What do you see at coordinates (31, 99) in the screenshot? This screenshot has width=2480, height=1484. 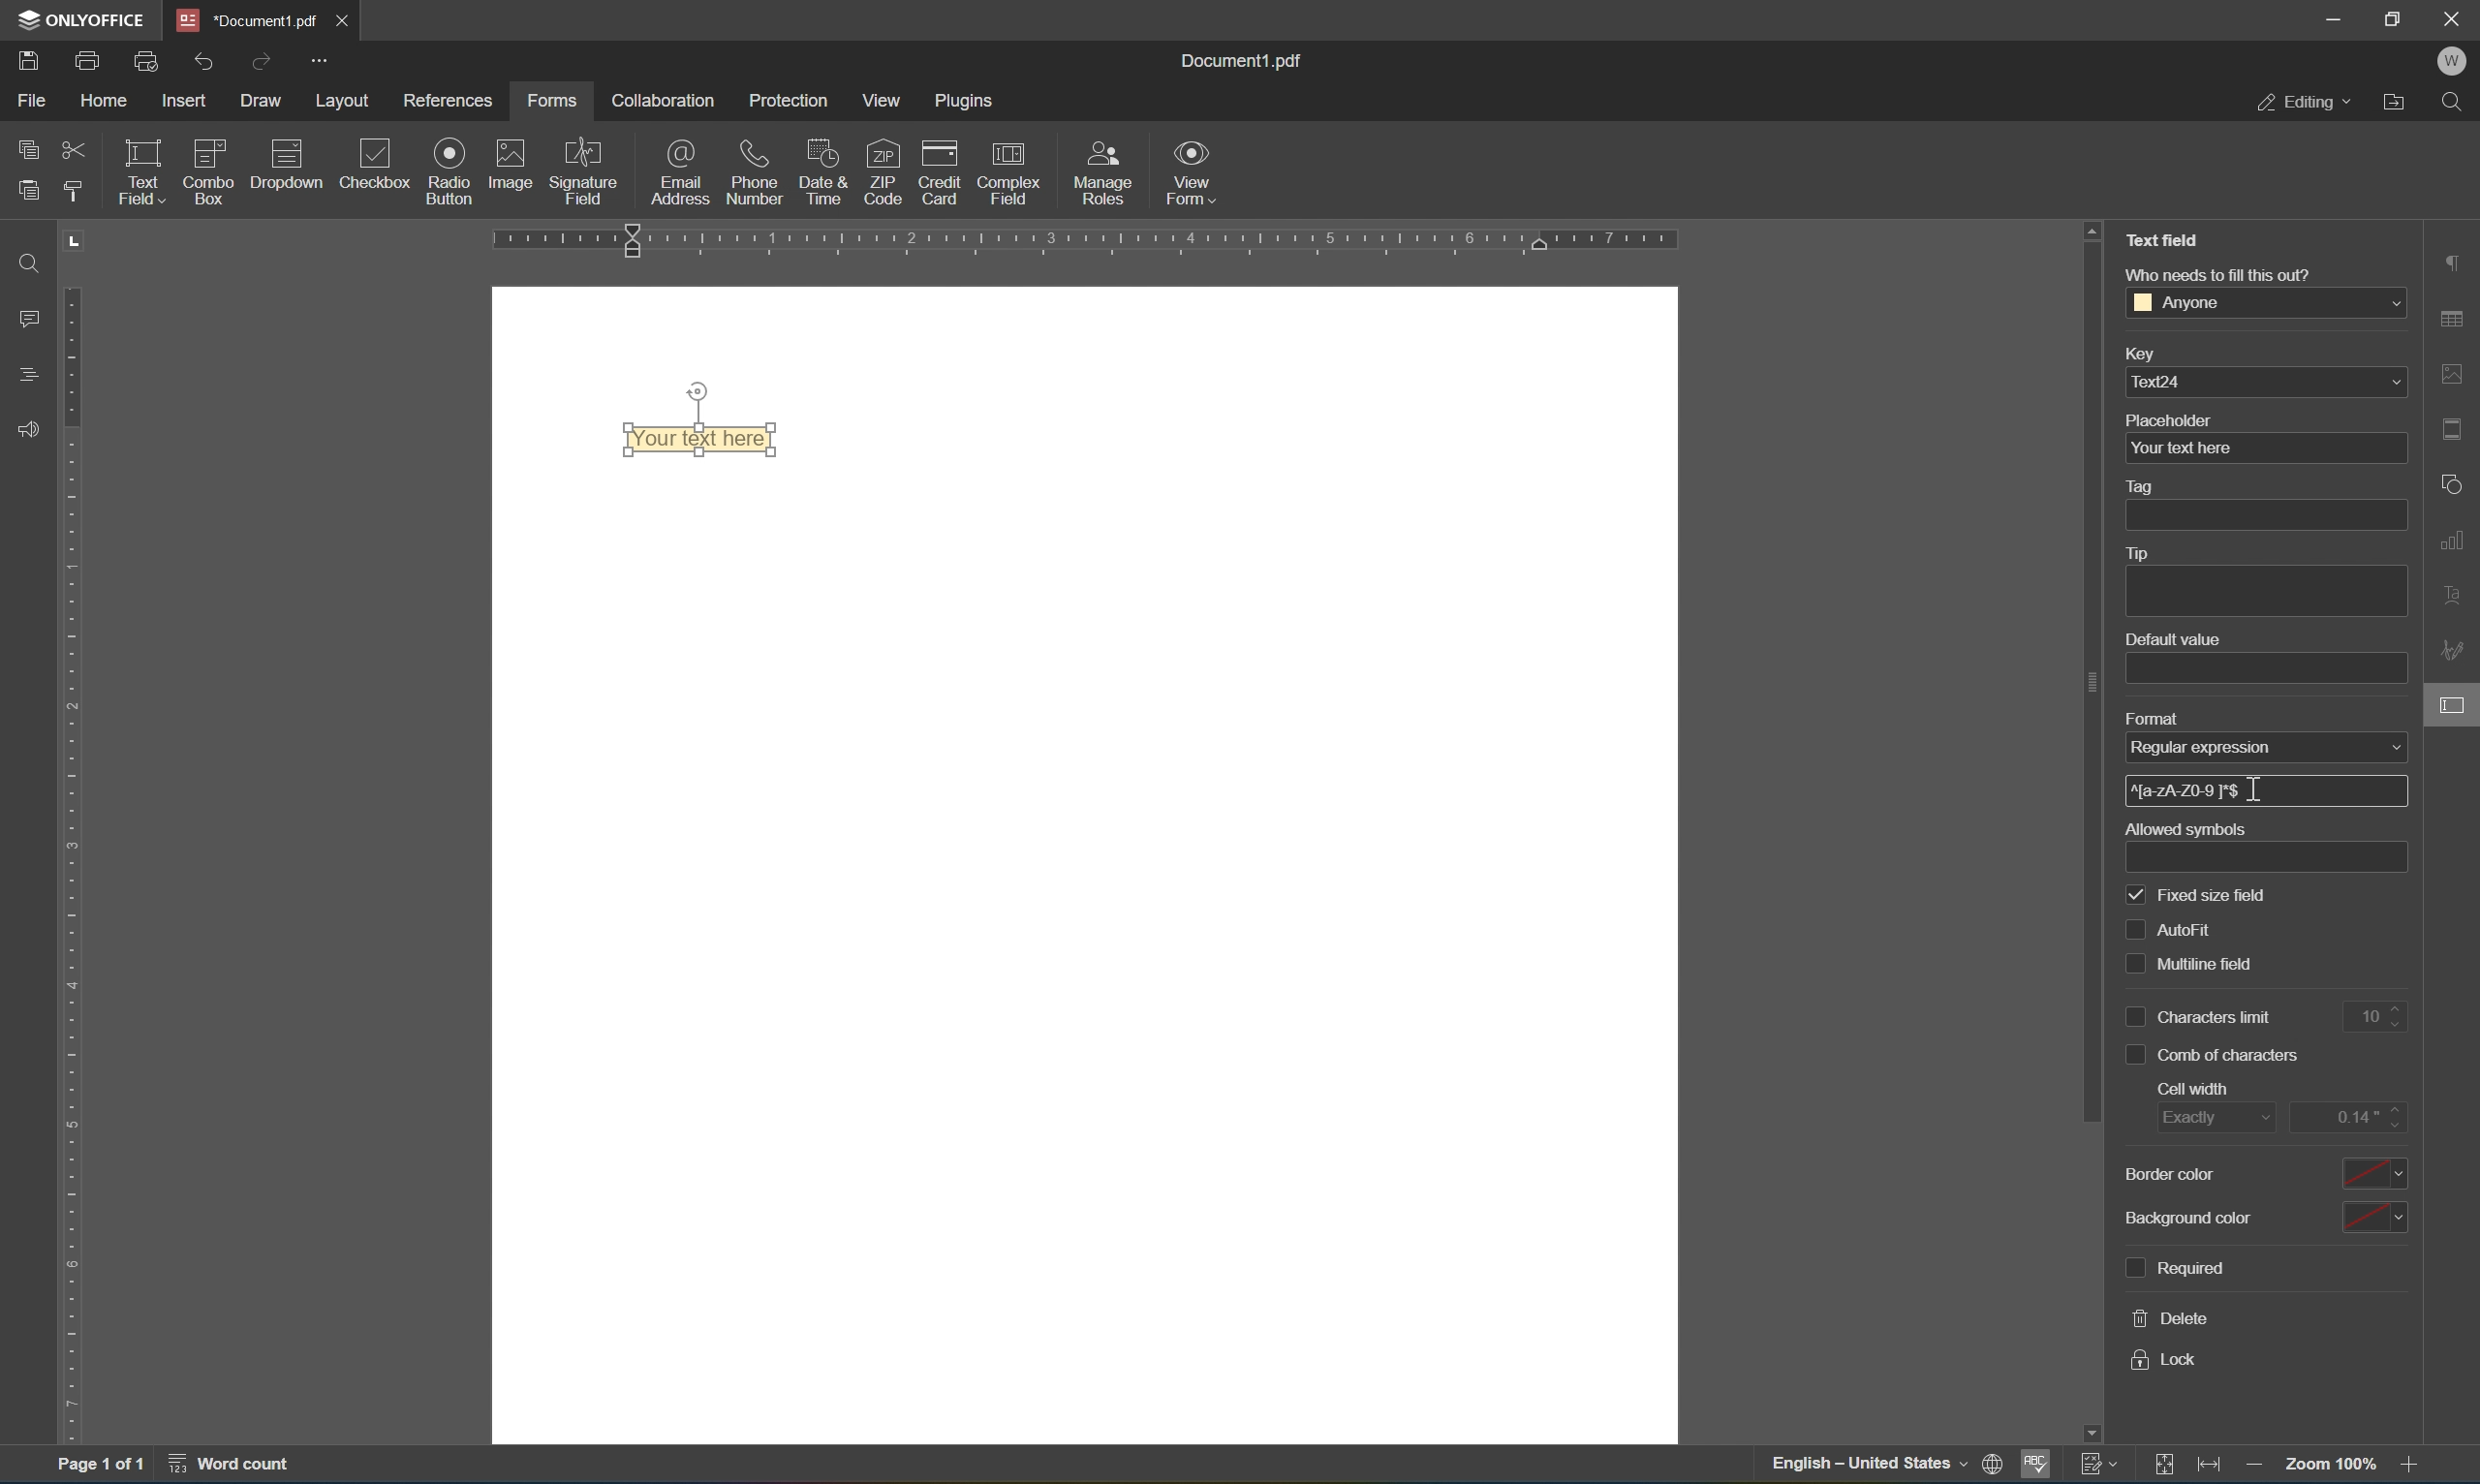 I see `file` at bounding box center [31, 99].